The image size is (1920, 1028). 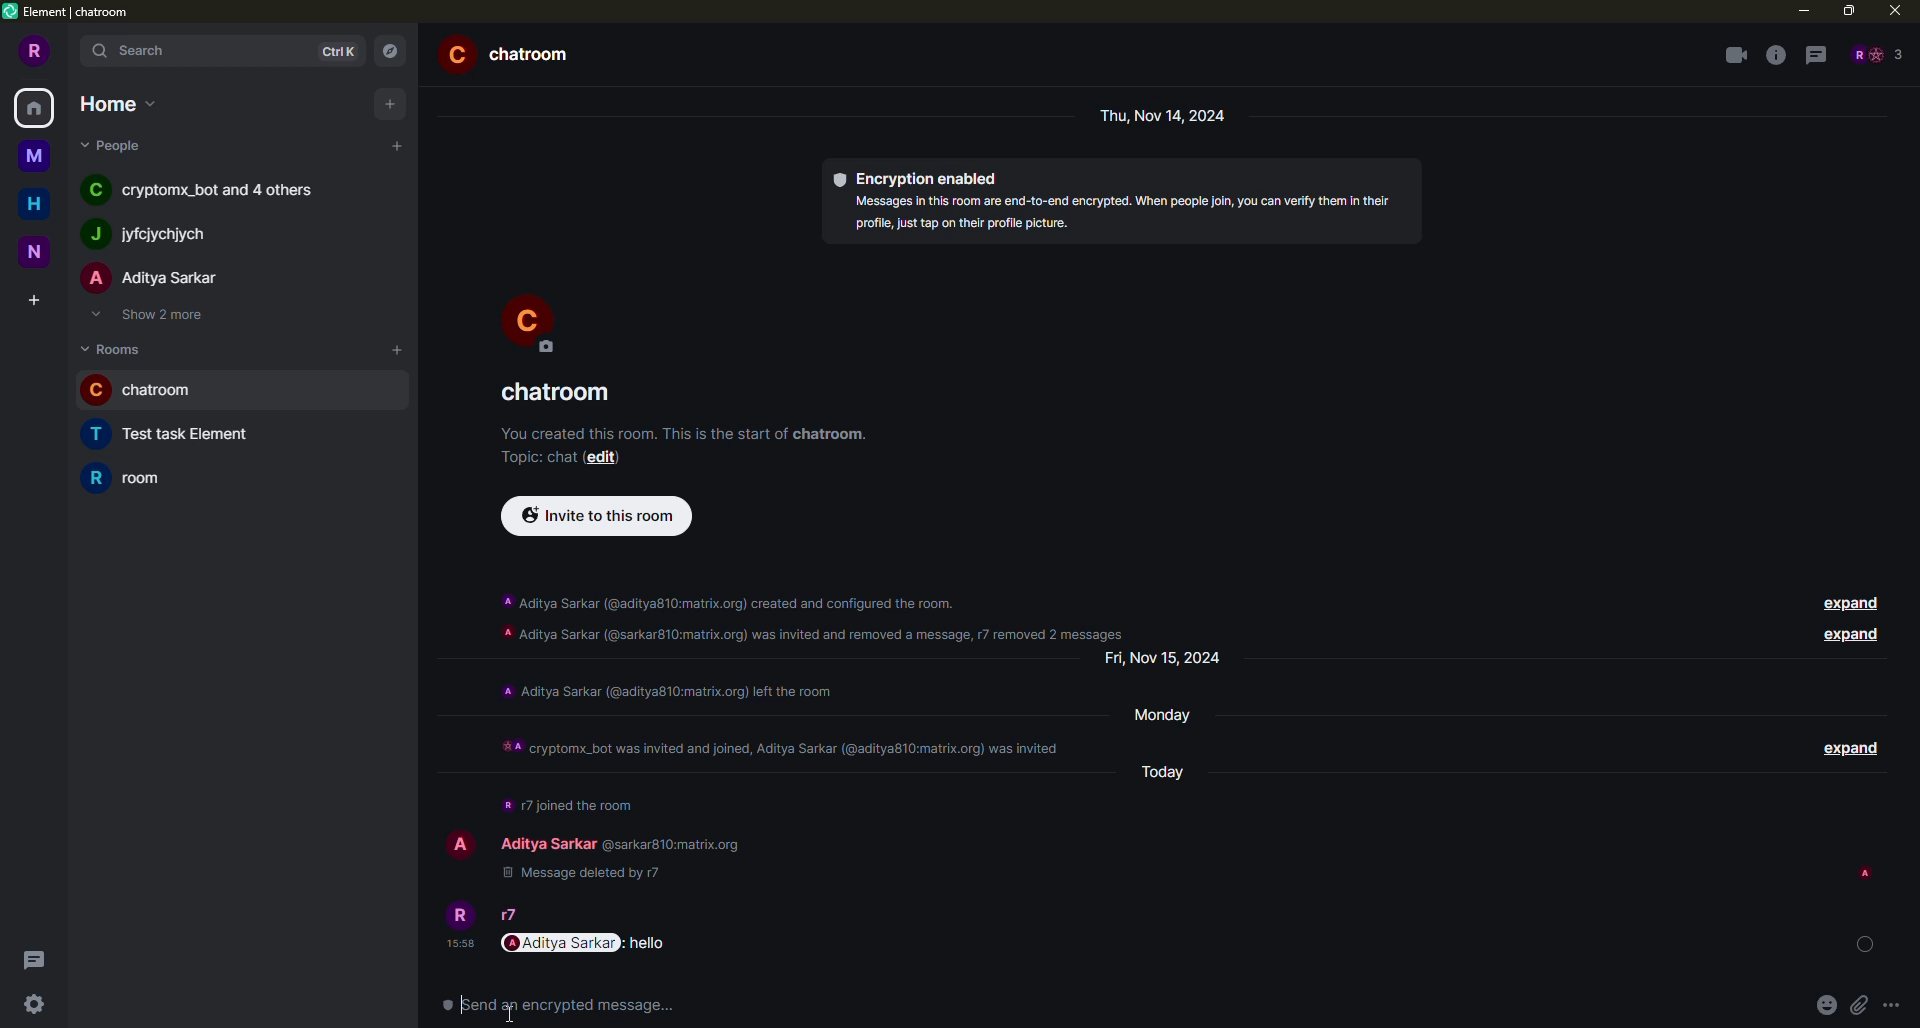 What do you see at coordinates (1894, 10) in the screenshot?
I see `close` at bounding box center [1894, 10].